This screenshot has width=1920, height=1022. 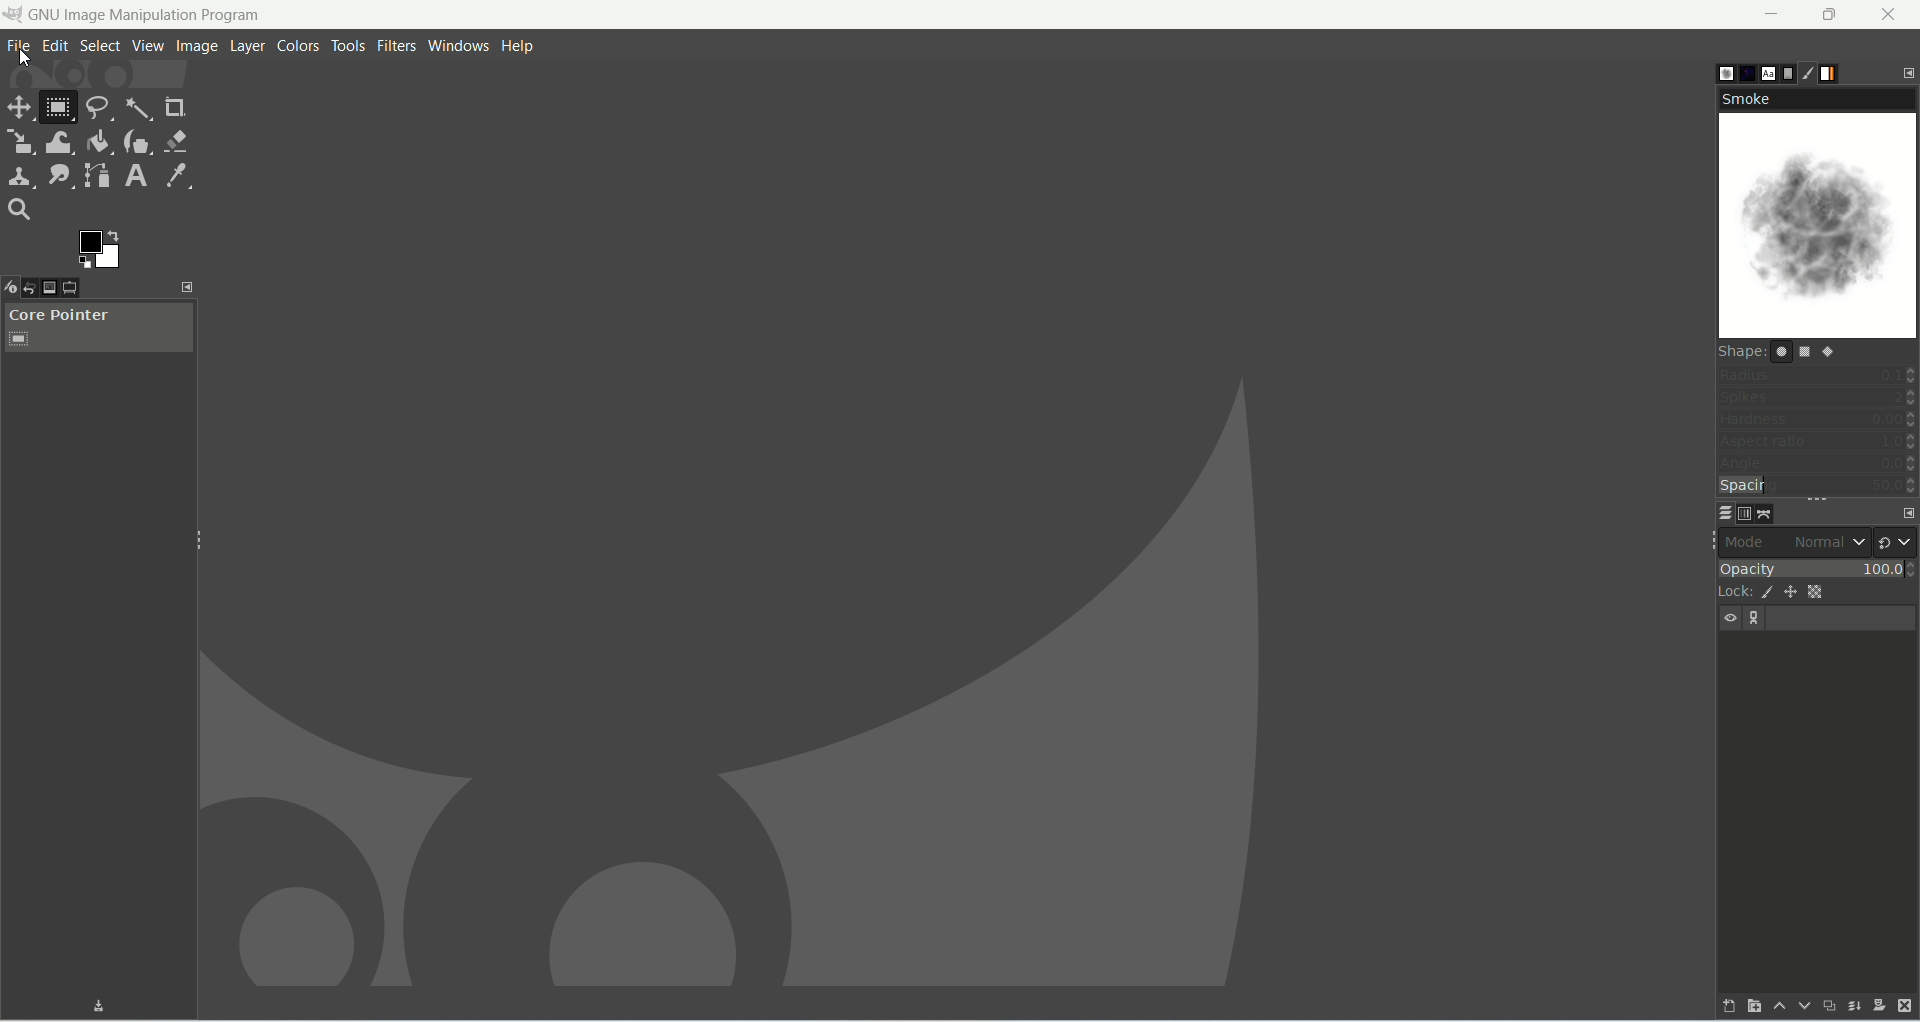 I want to click on channels, so click(x=1748, y=513).